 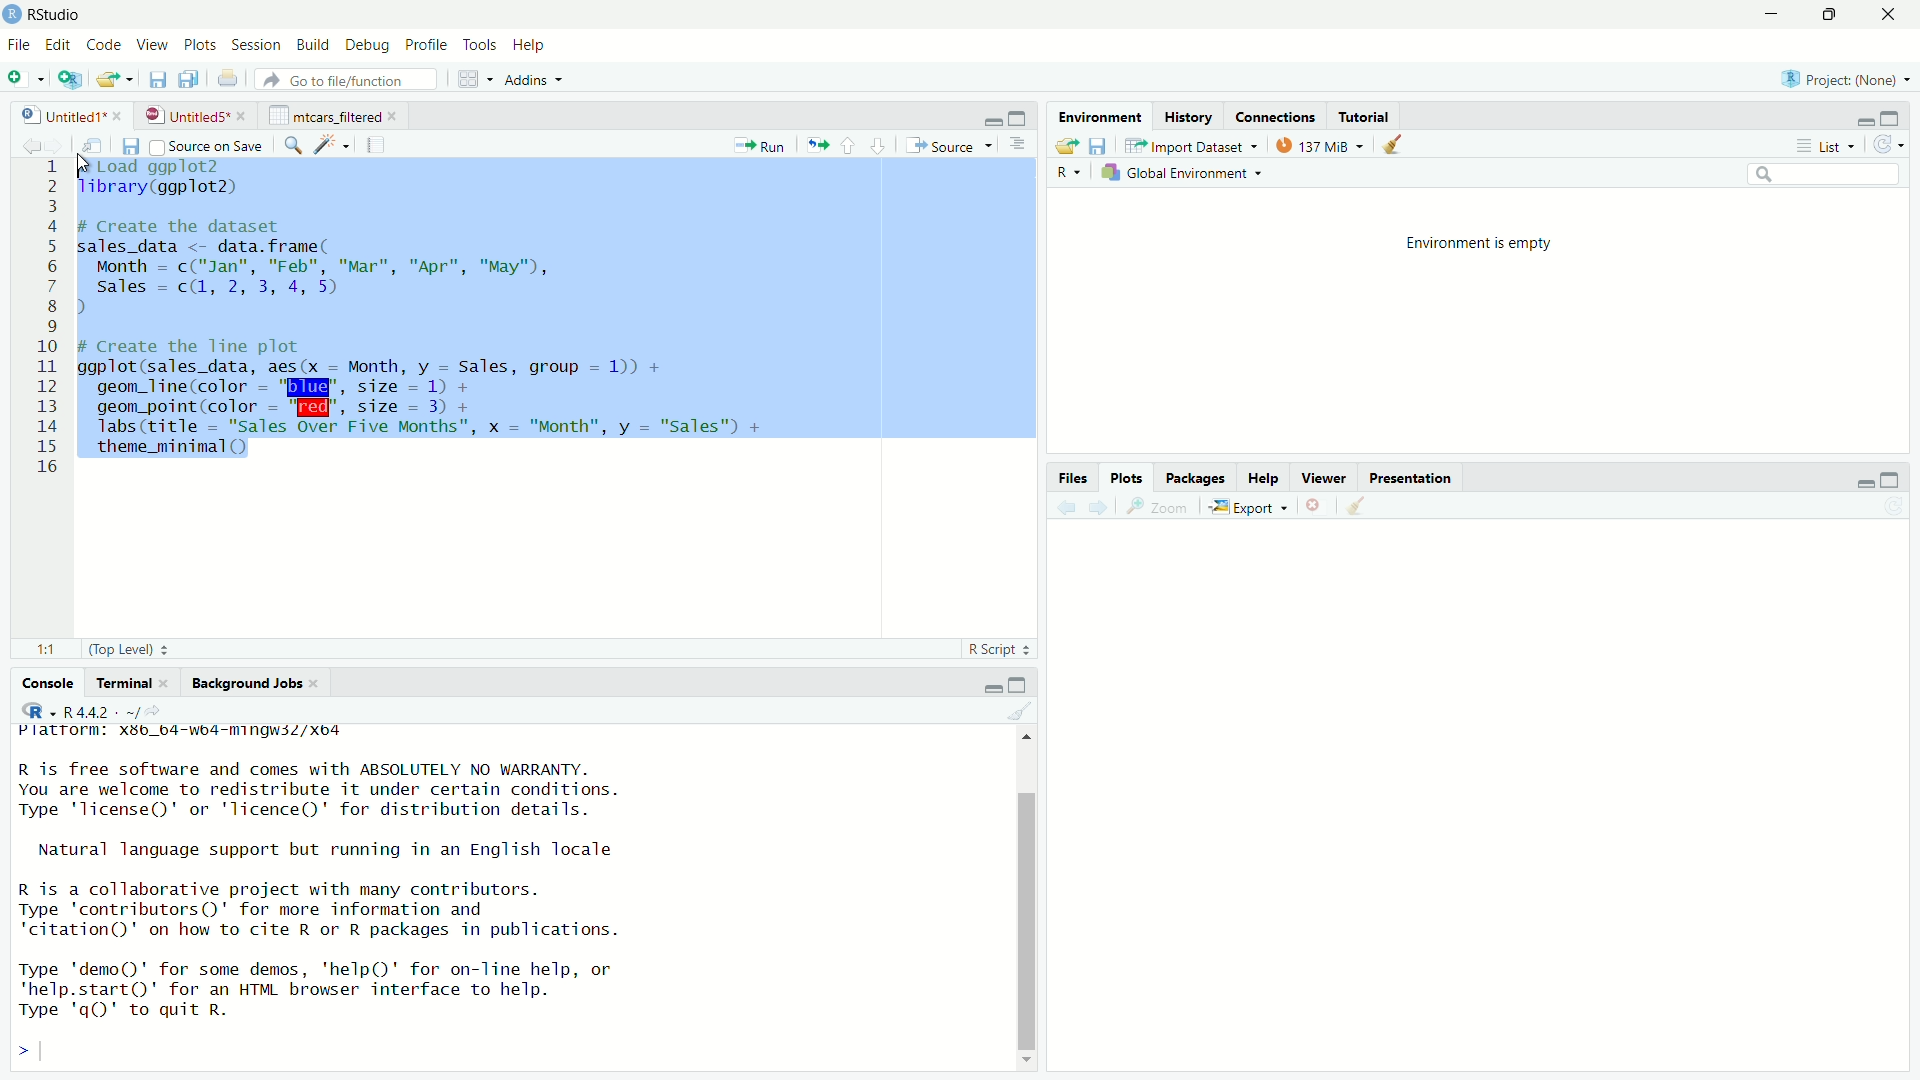 I want to click on show in new window, so click(x=100, y=145).